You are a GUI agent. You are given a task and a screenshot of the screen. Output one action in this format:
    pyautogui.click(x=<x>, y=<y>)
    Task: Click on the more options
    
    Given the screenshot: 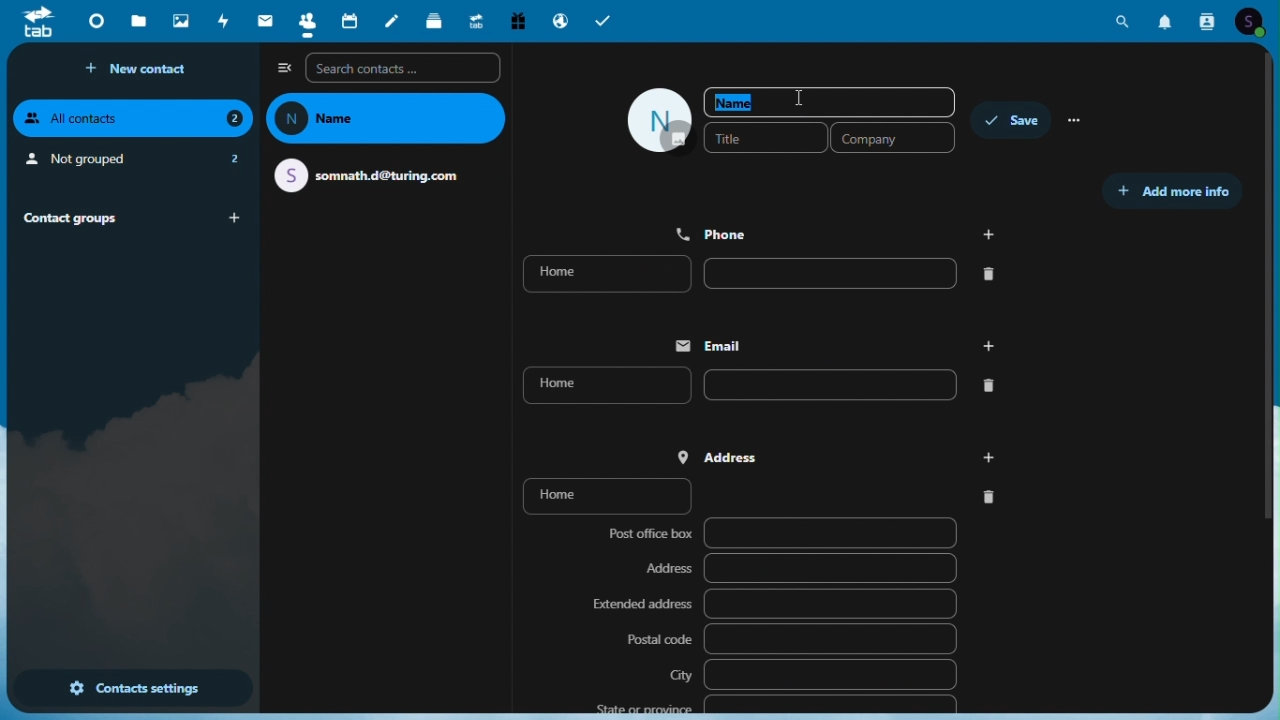 What is the action you would take?
    pyautogui.click(x=1081, y=118)
    